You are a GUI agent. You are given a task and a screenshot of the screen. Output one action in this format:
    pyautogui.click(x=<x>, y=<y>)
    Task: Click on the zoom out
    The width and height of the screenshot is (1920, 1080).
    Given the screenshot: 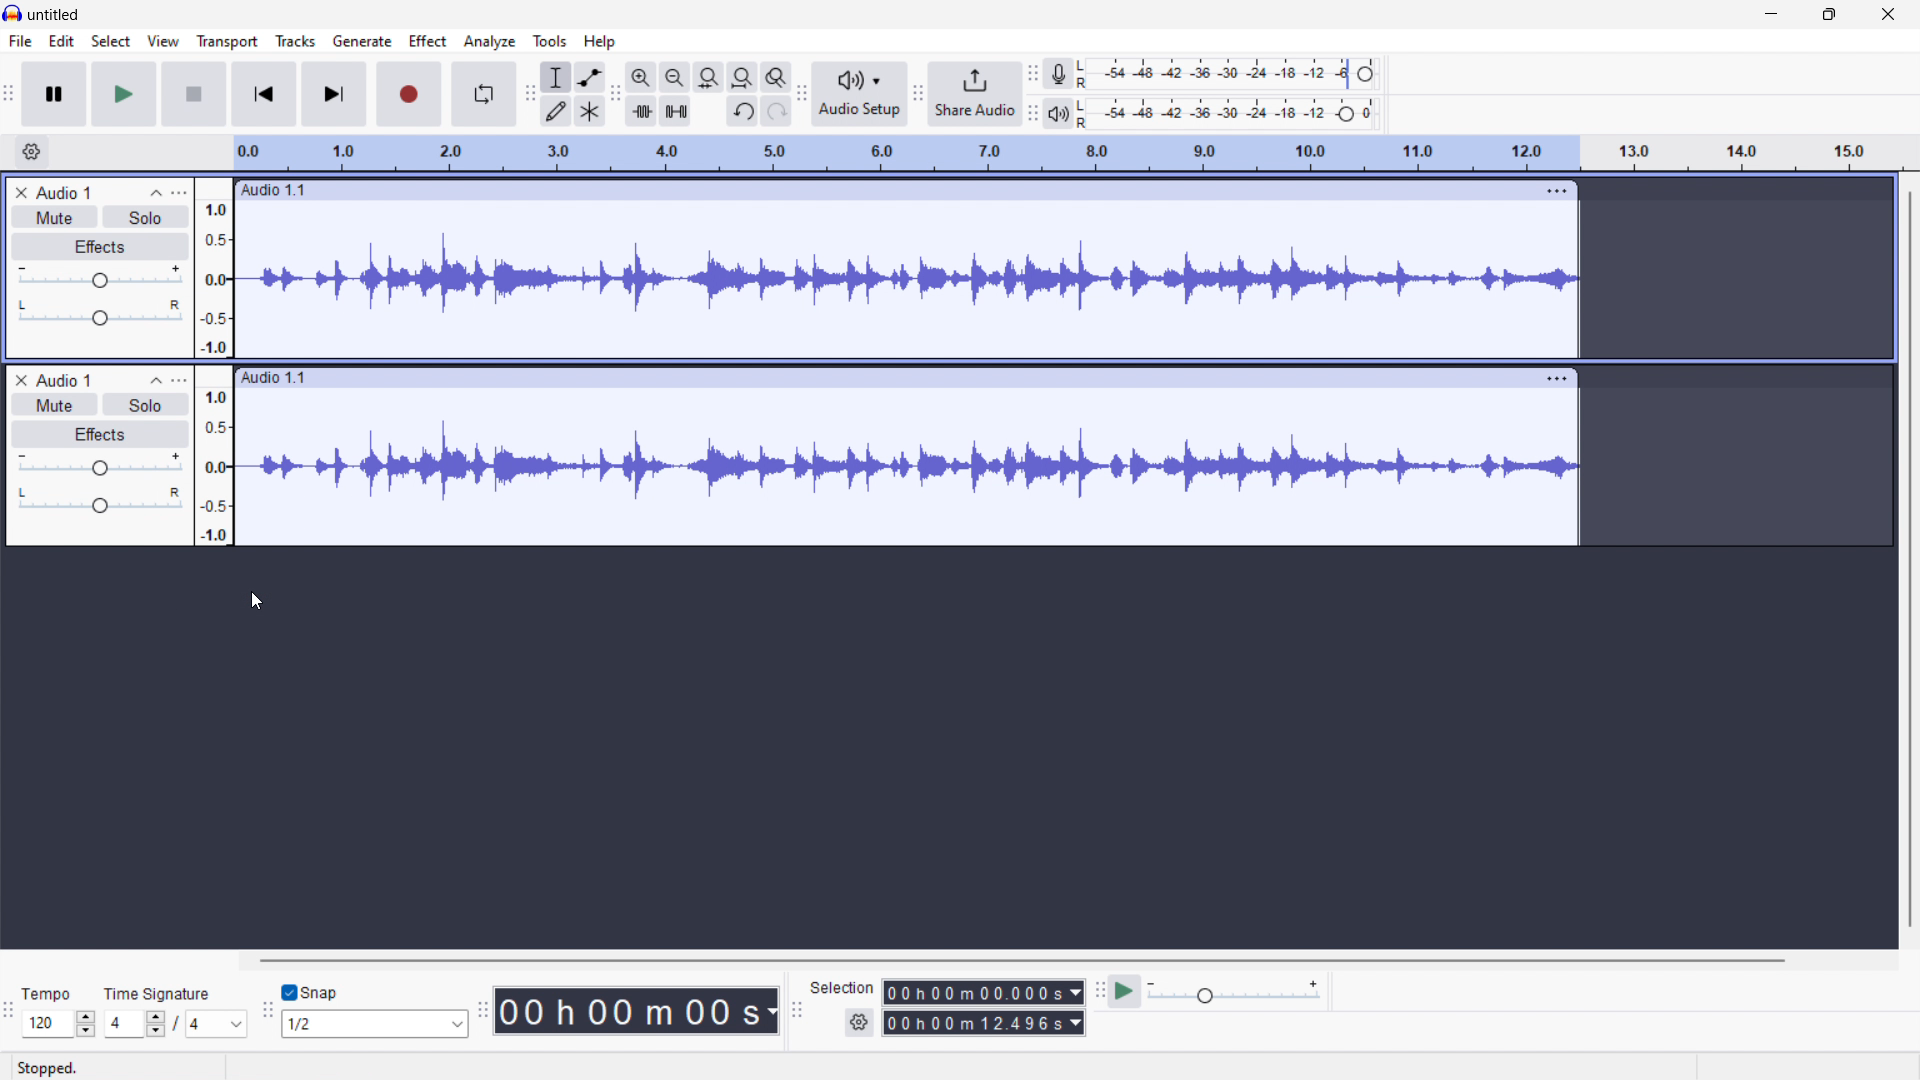 What is the action you would take?
    pyautogui.click(x=675, y=77)
    